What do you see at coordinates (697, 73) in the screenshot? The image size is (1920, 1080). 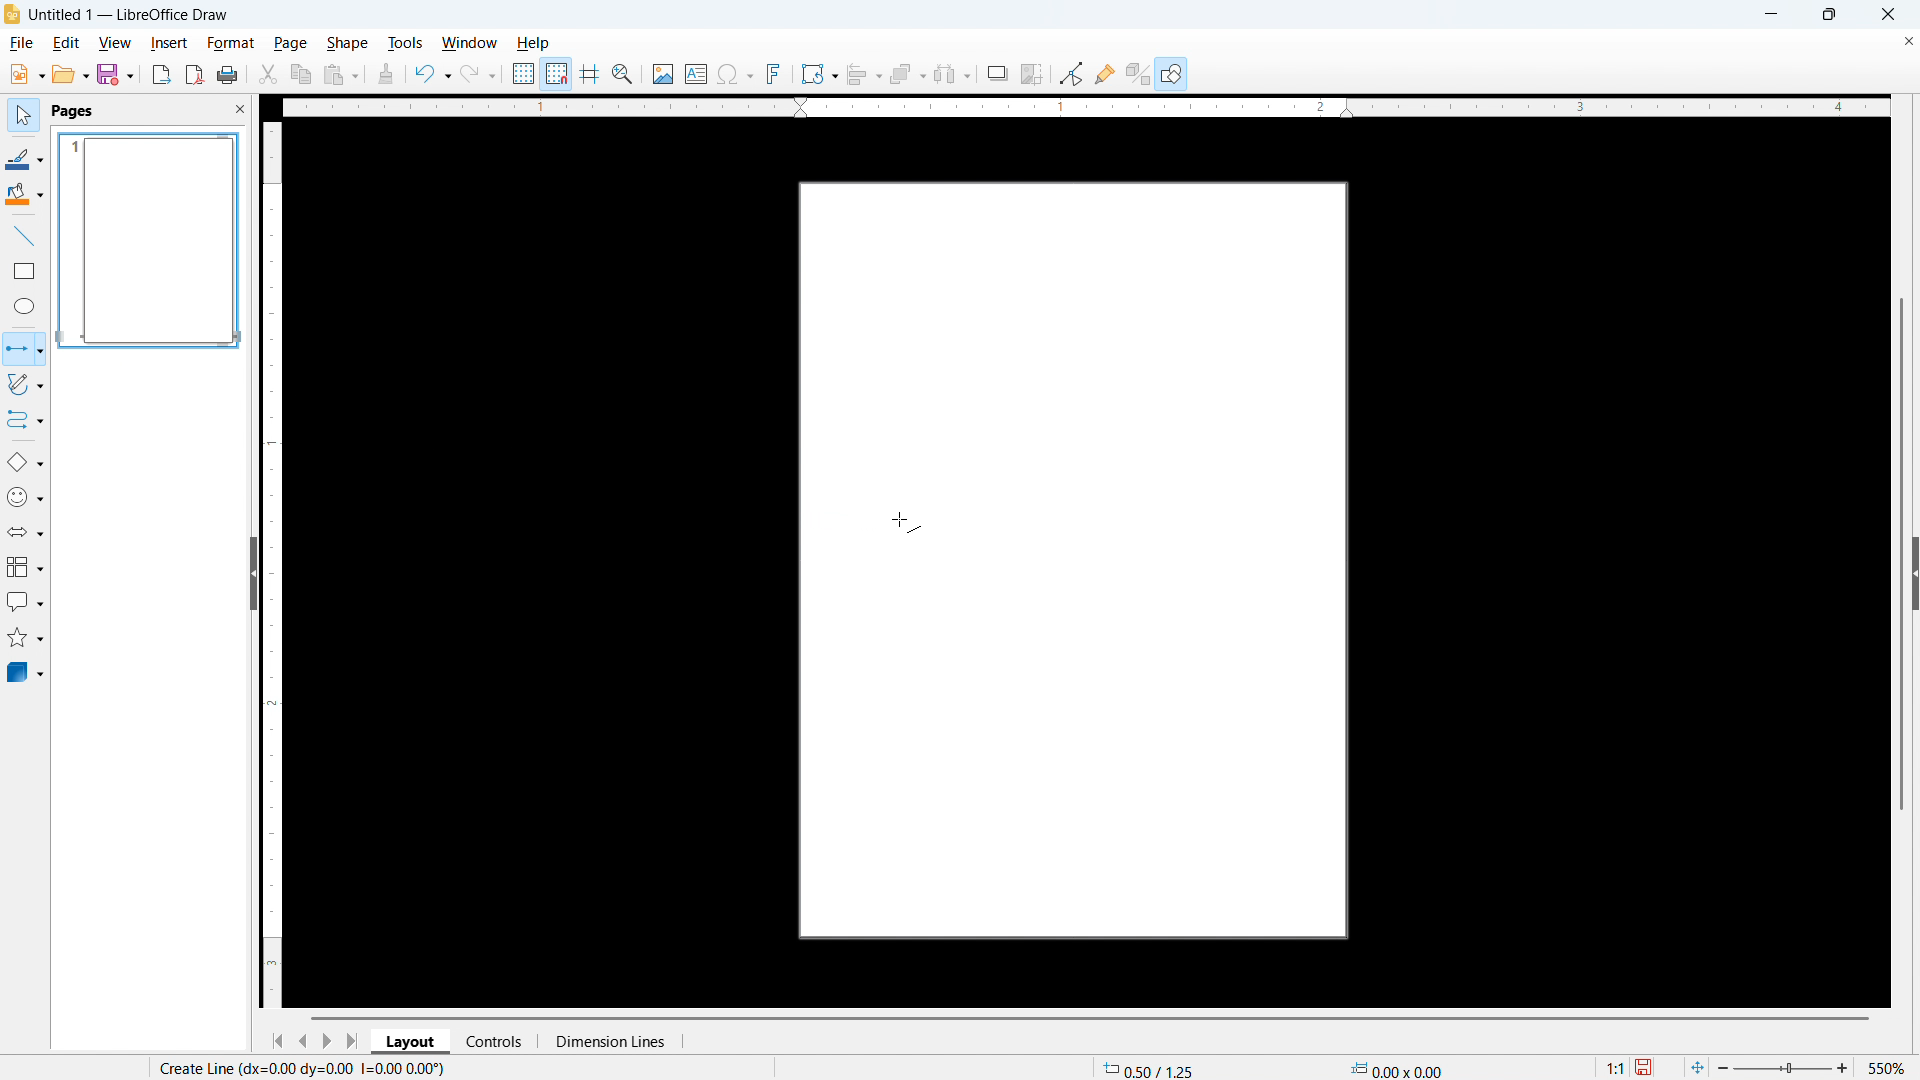 I see `Insert text box ` at bounding box center [697, 73].